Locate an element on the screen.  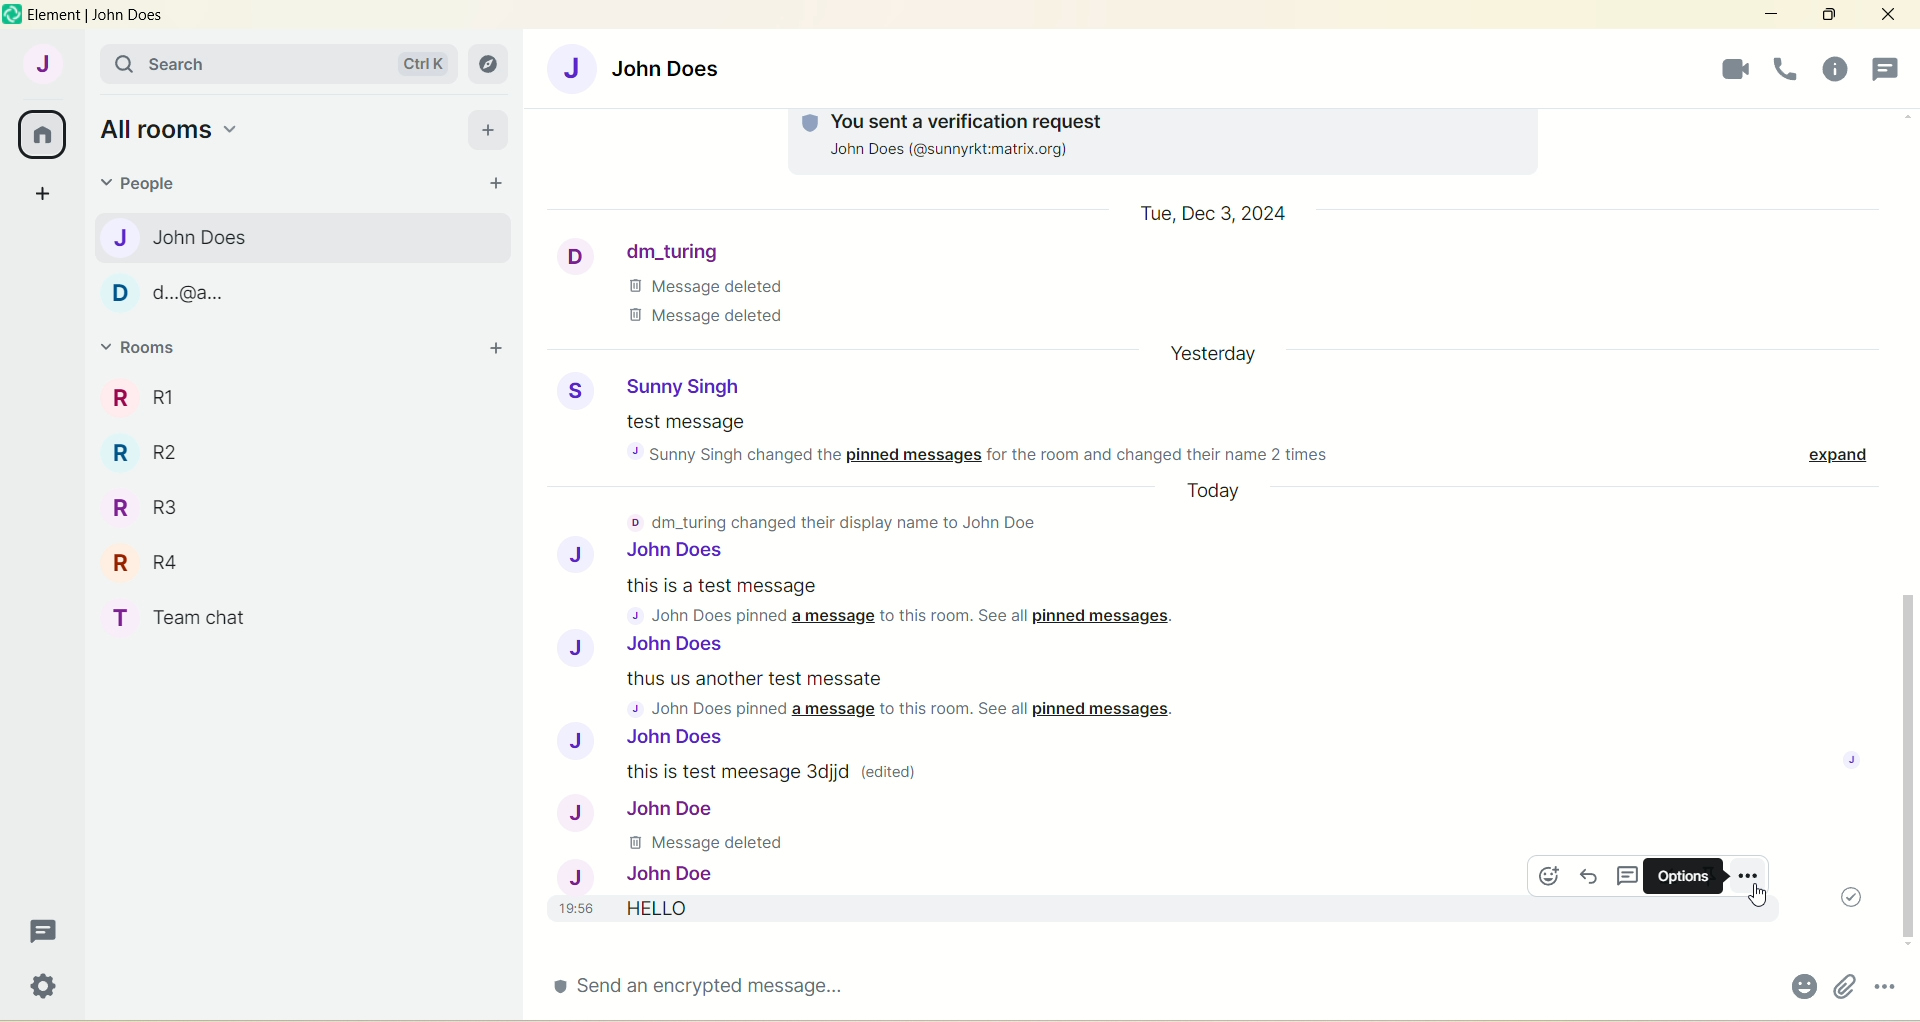
options is located at coordinates (1750, 873).